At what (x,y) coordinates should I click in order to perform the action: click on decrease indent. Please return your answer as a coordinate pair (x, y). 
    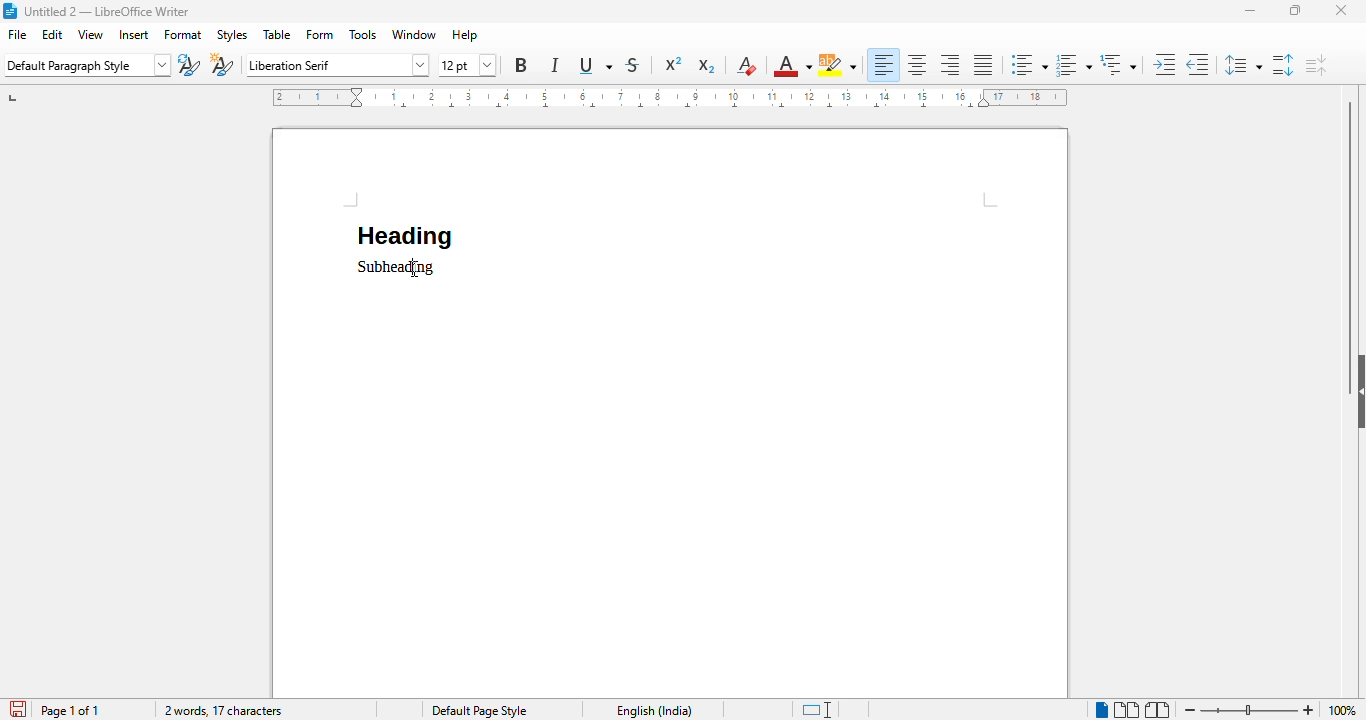
    Looking at the image, I should click on (1198, 63).